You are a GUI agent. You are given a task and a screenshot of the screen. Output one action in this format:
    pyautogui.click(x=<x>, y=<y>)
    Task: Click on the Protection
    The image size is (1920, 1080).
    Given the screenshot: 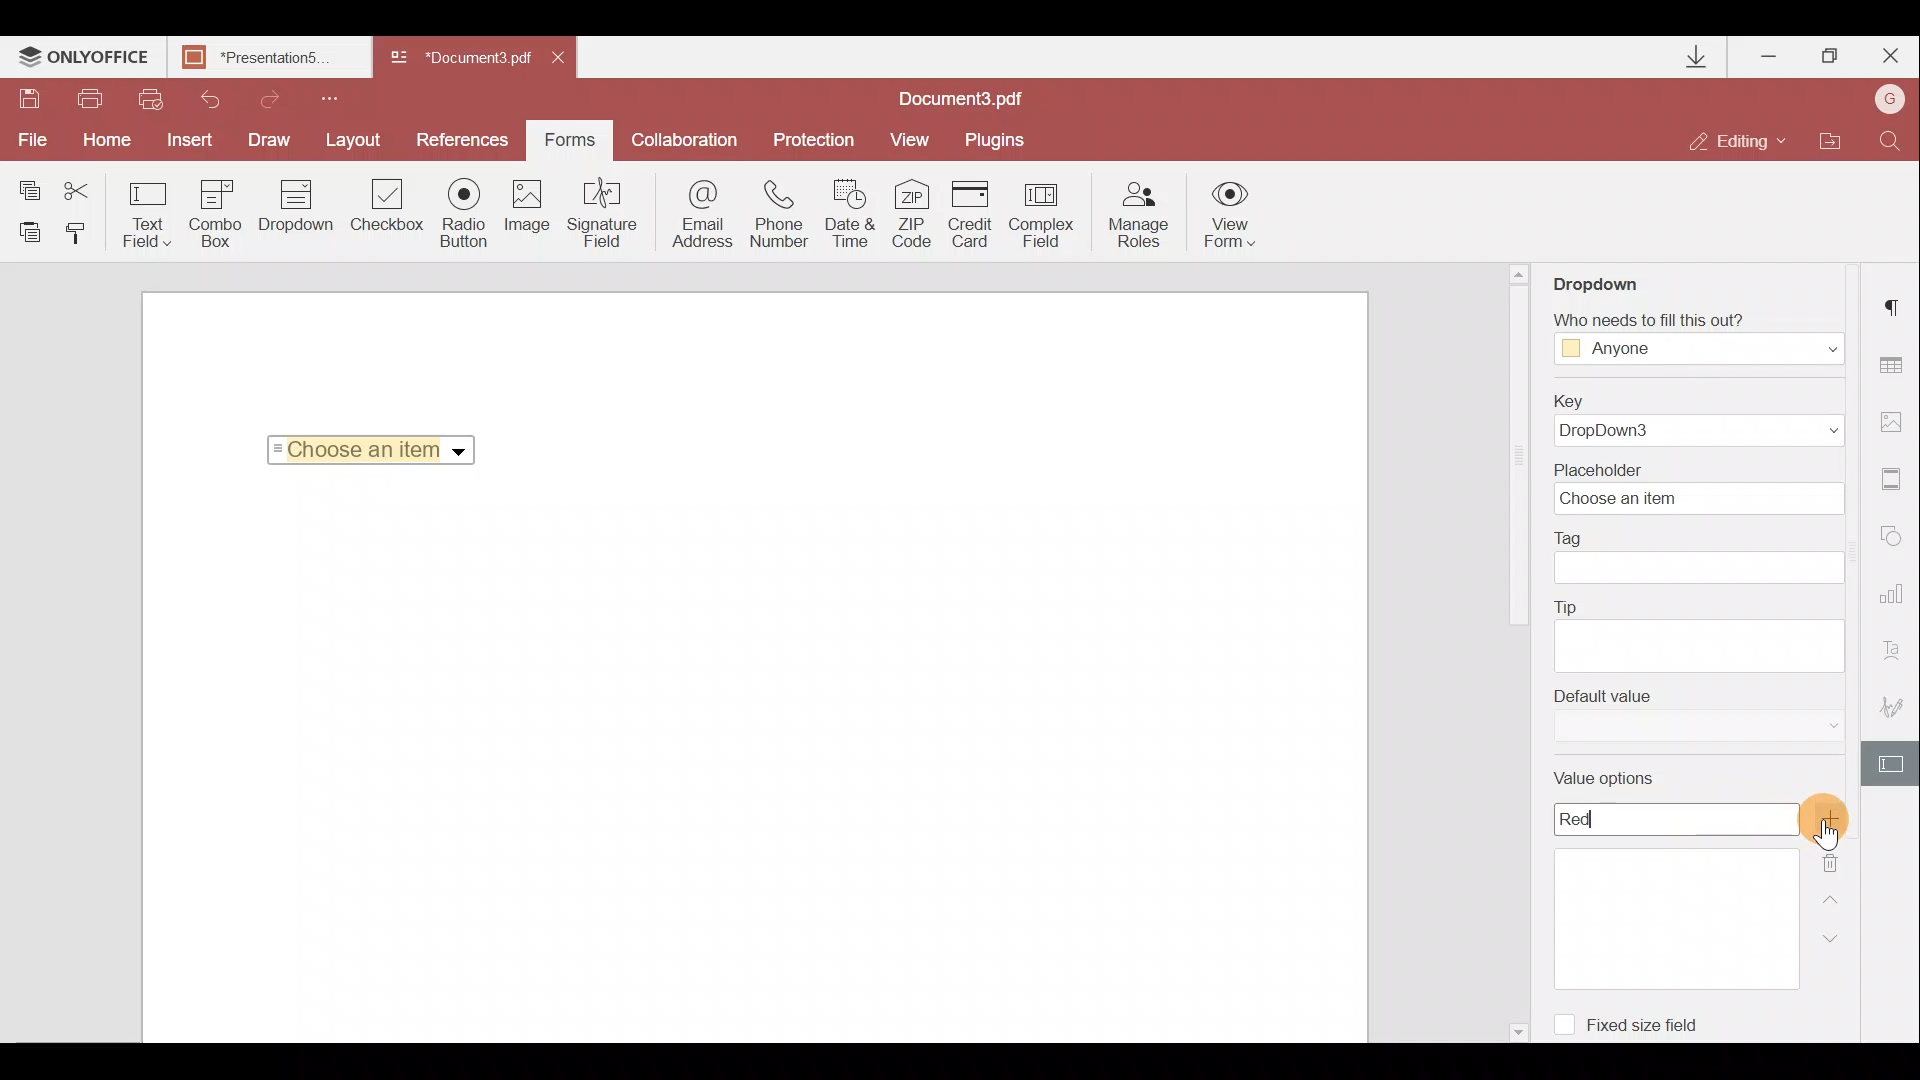 What is the action you would take?
    pyautogui.click(x=809, y=142)
    